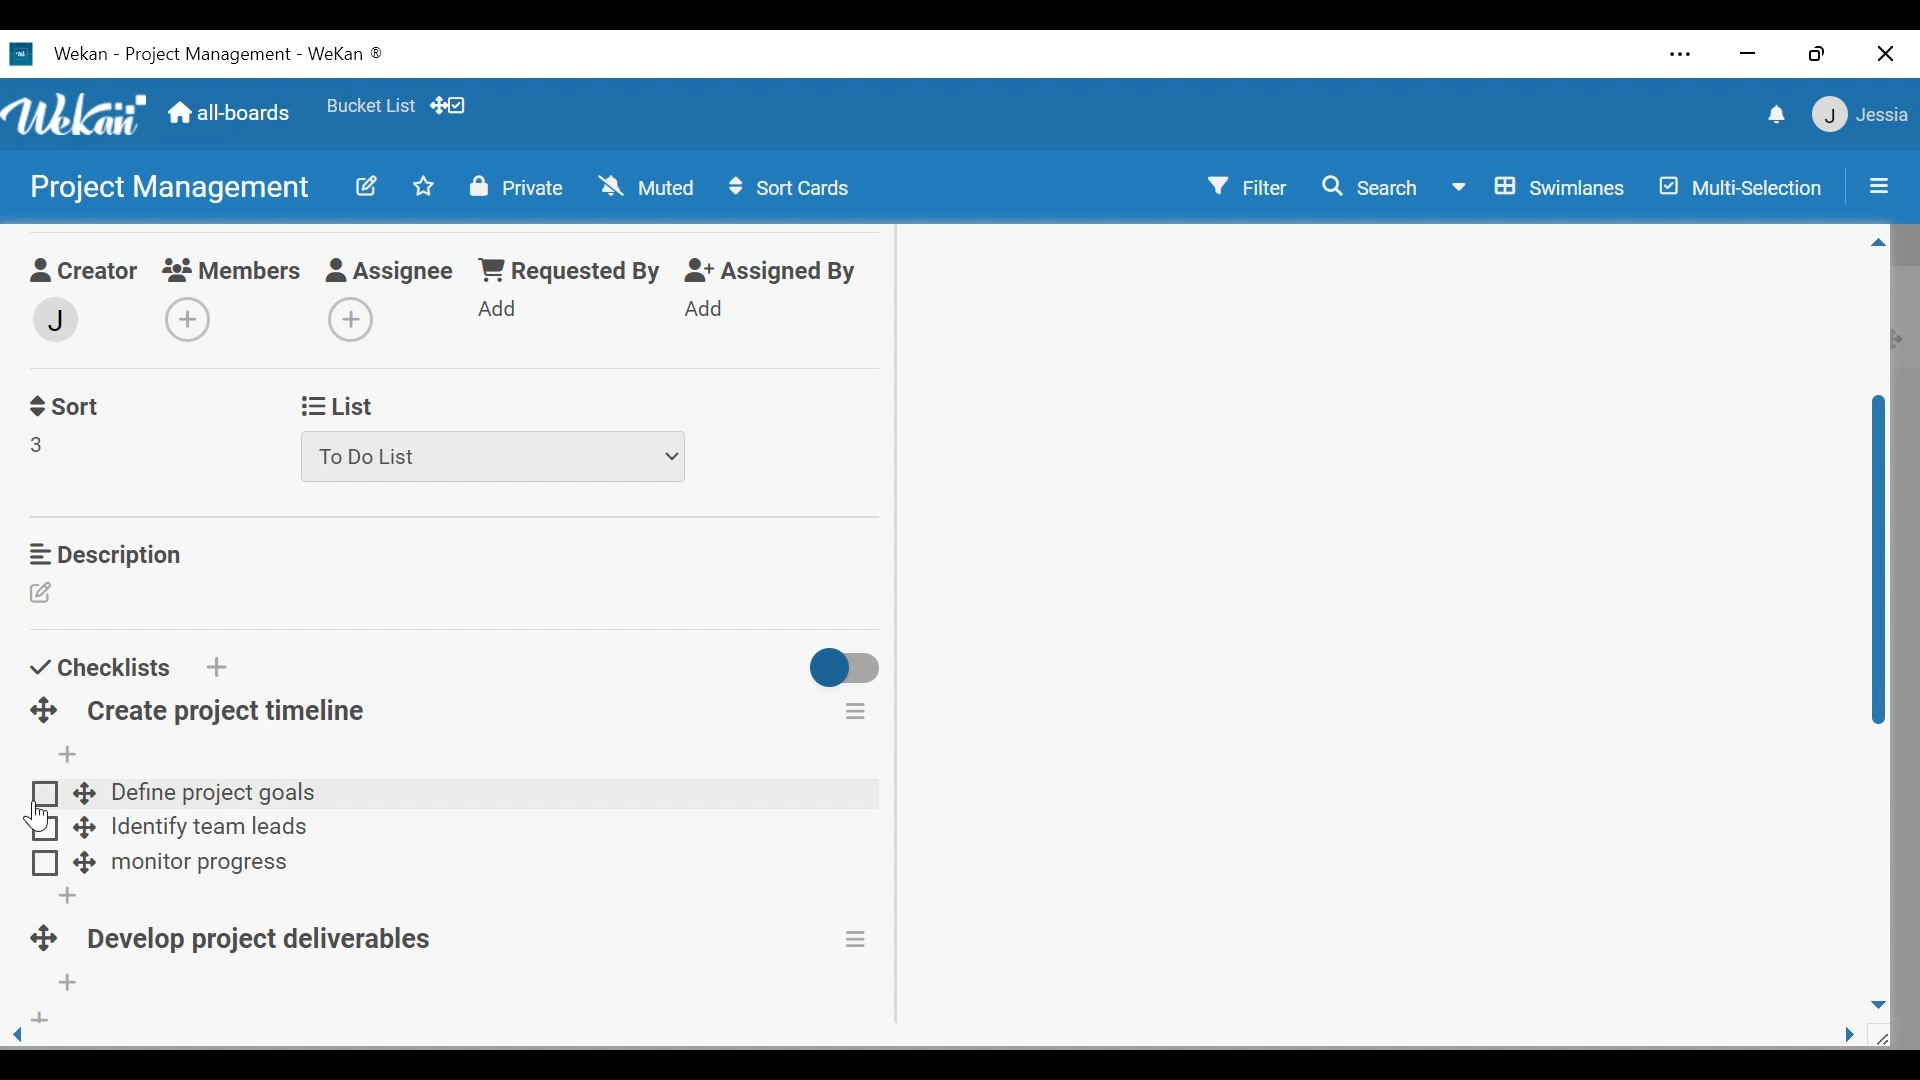  Describe the element at coordinates (495, 457) in the screenshot. I see `List dropdown menu` at that location.